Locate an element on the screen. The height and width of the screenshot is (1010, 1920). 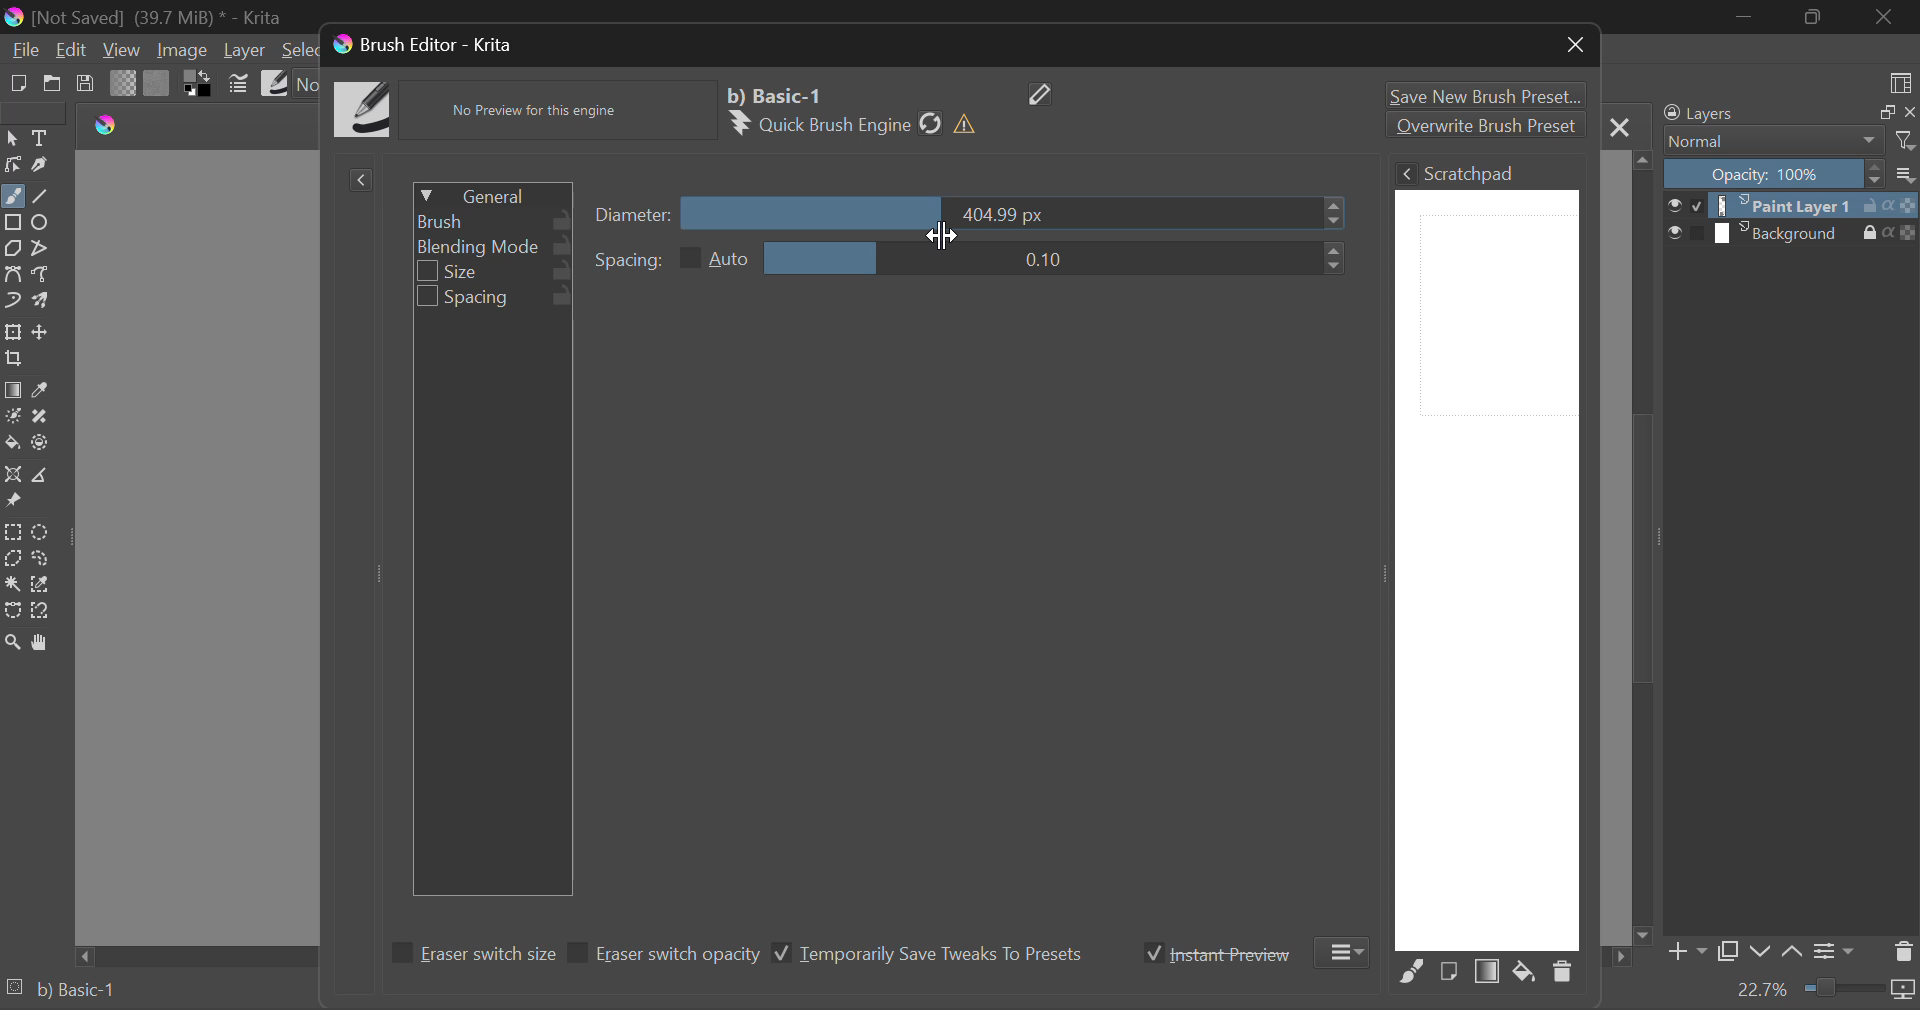
Scroll Bar is located at coordinates (1644, 546).